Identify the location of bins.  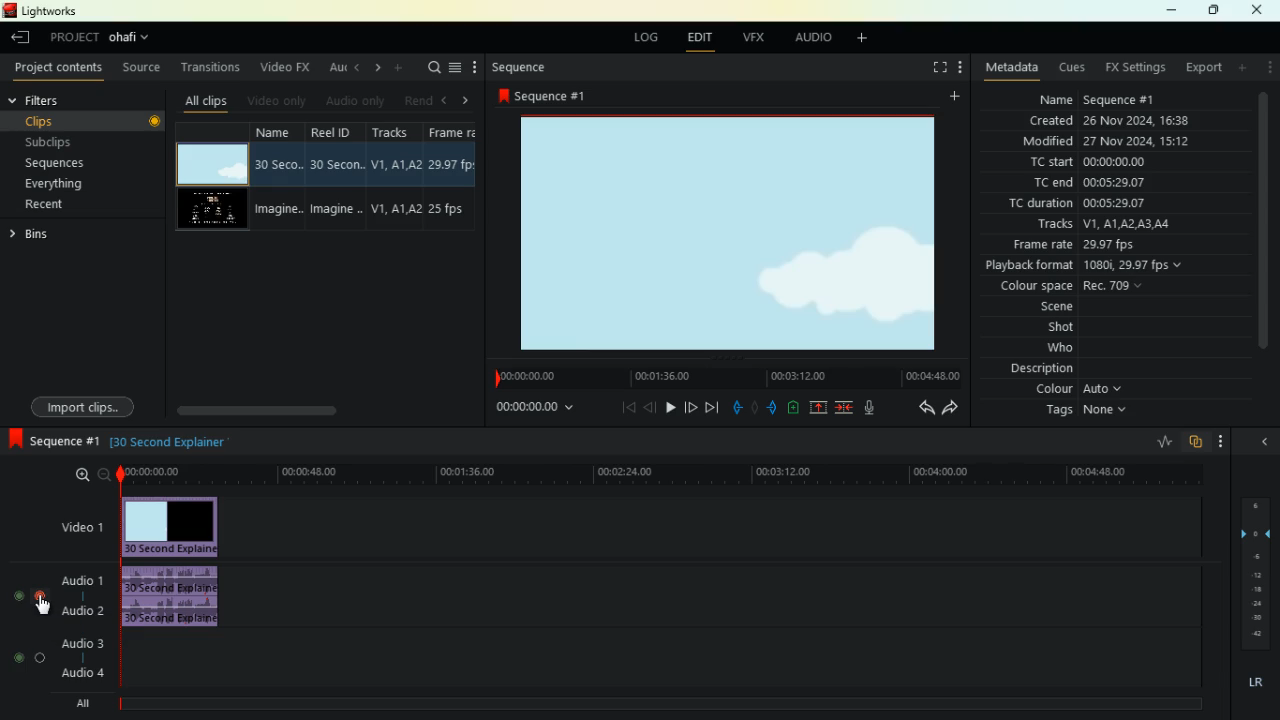
(41, 235).